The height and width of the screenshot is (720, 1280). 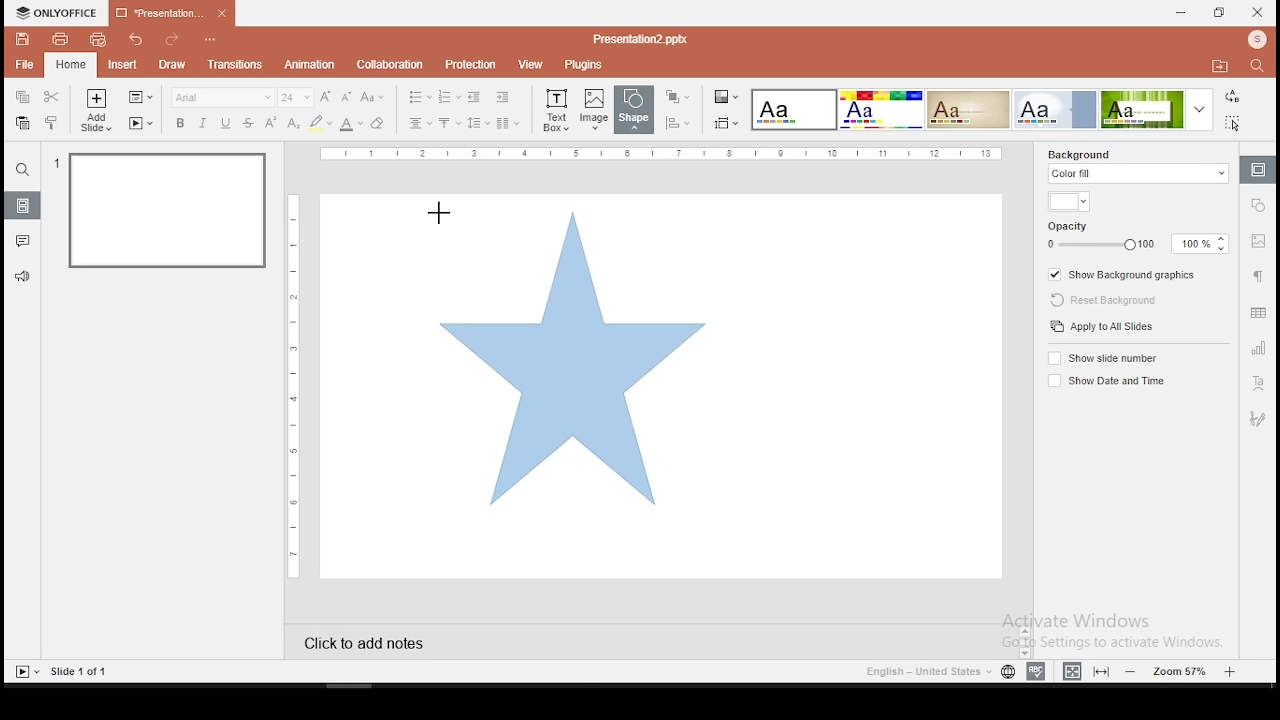 What do you see at coordinates (26, 64) in the screenshot?
I see `file` at bounding box center [26, 64].